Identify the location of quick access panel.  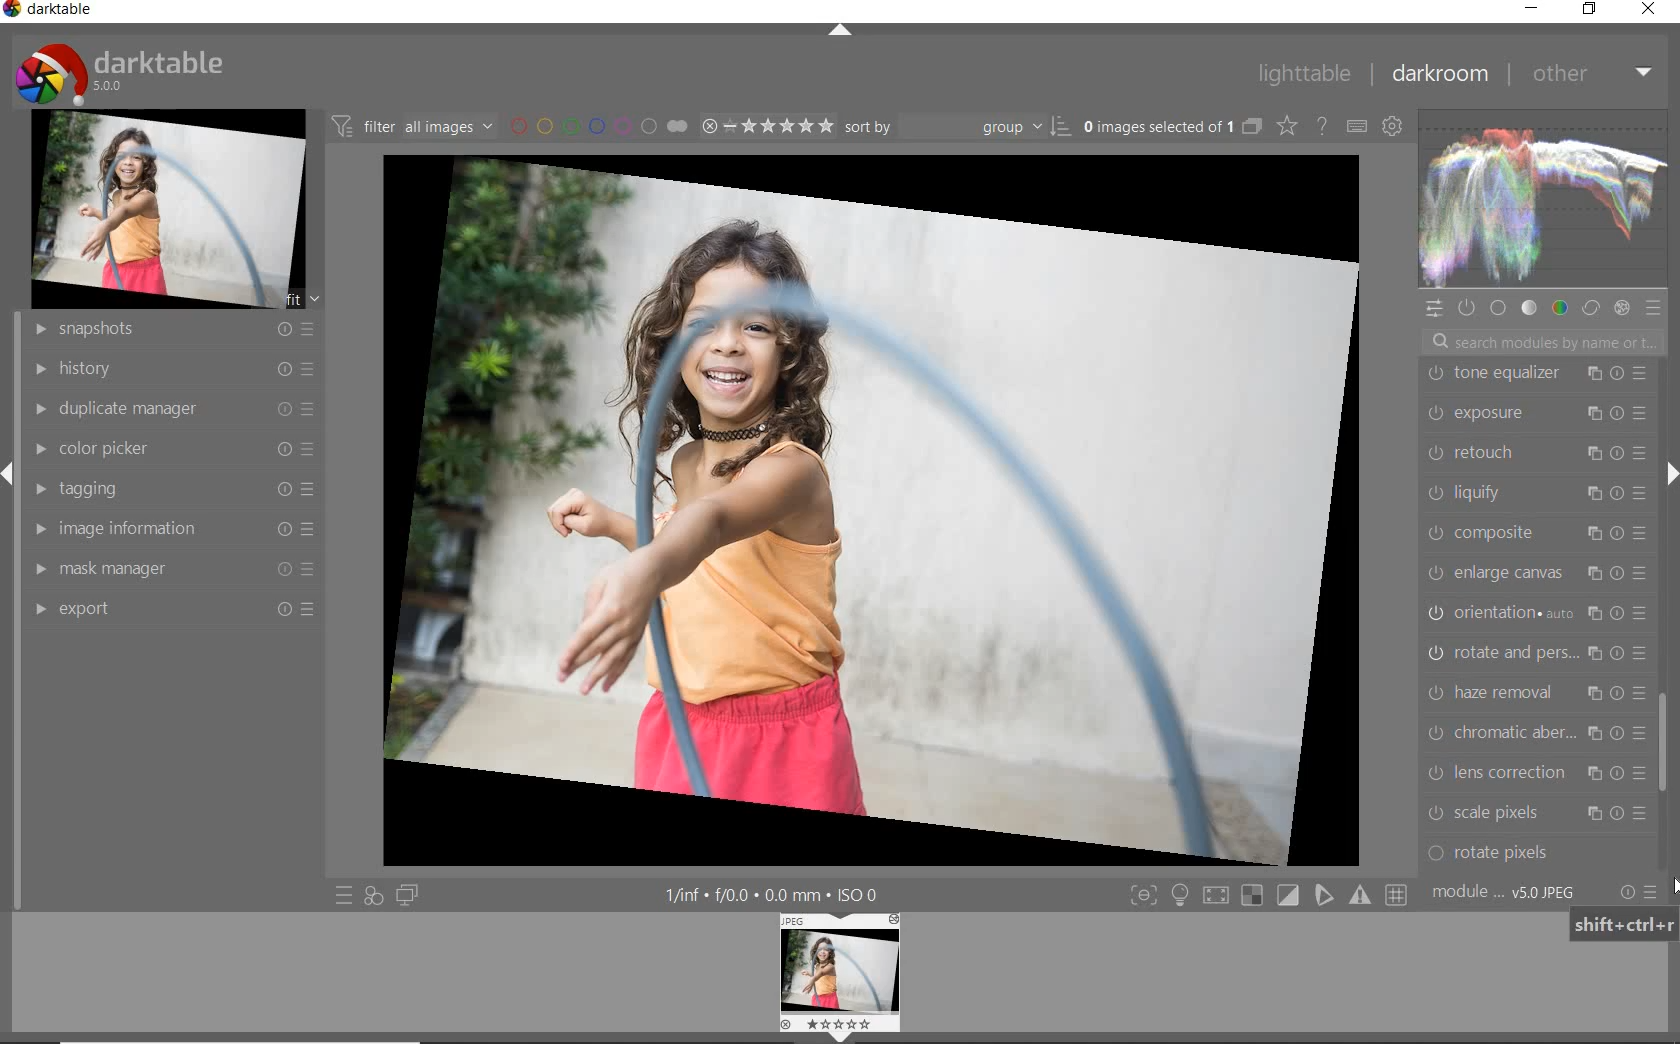
(1431, 312).